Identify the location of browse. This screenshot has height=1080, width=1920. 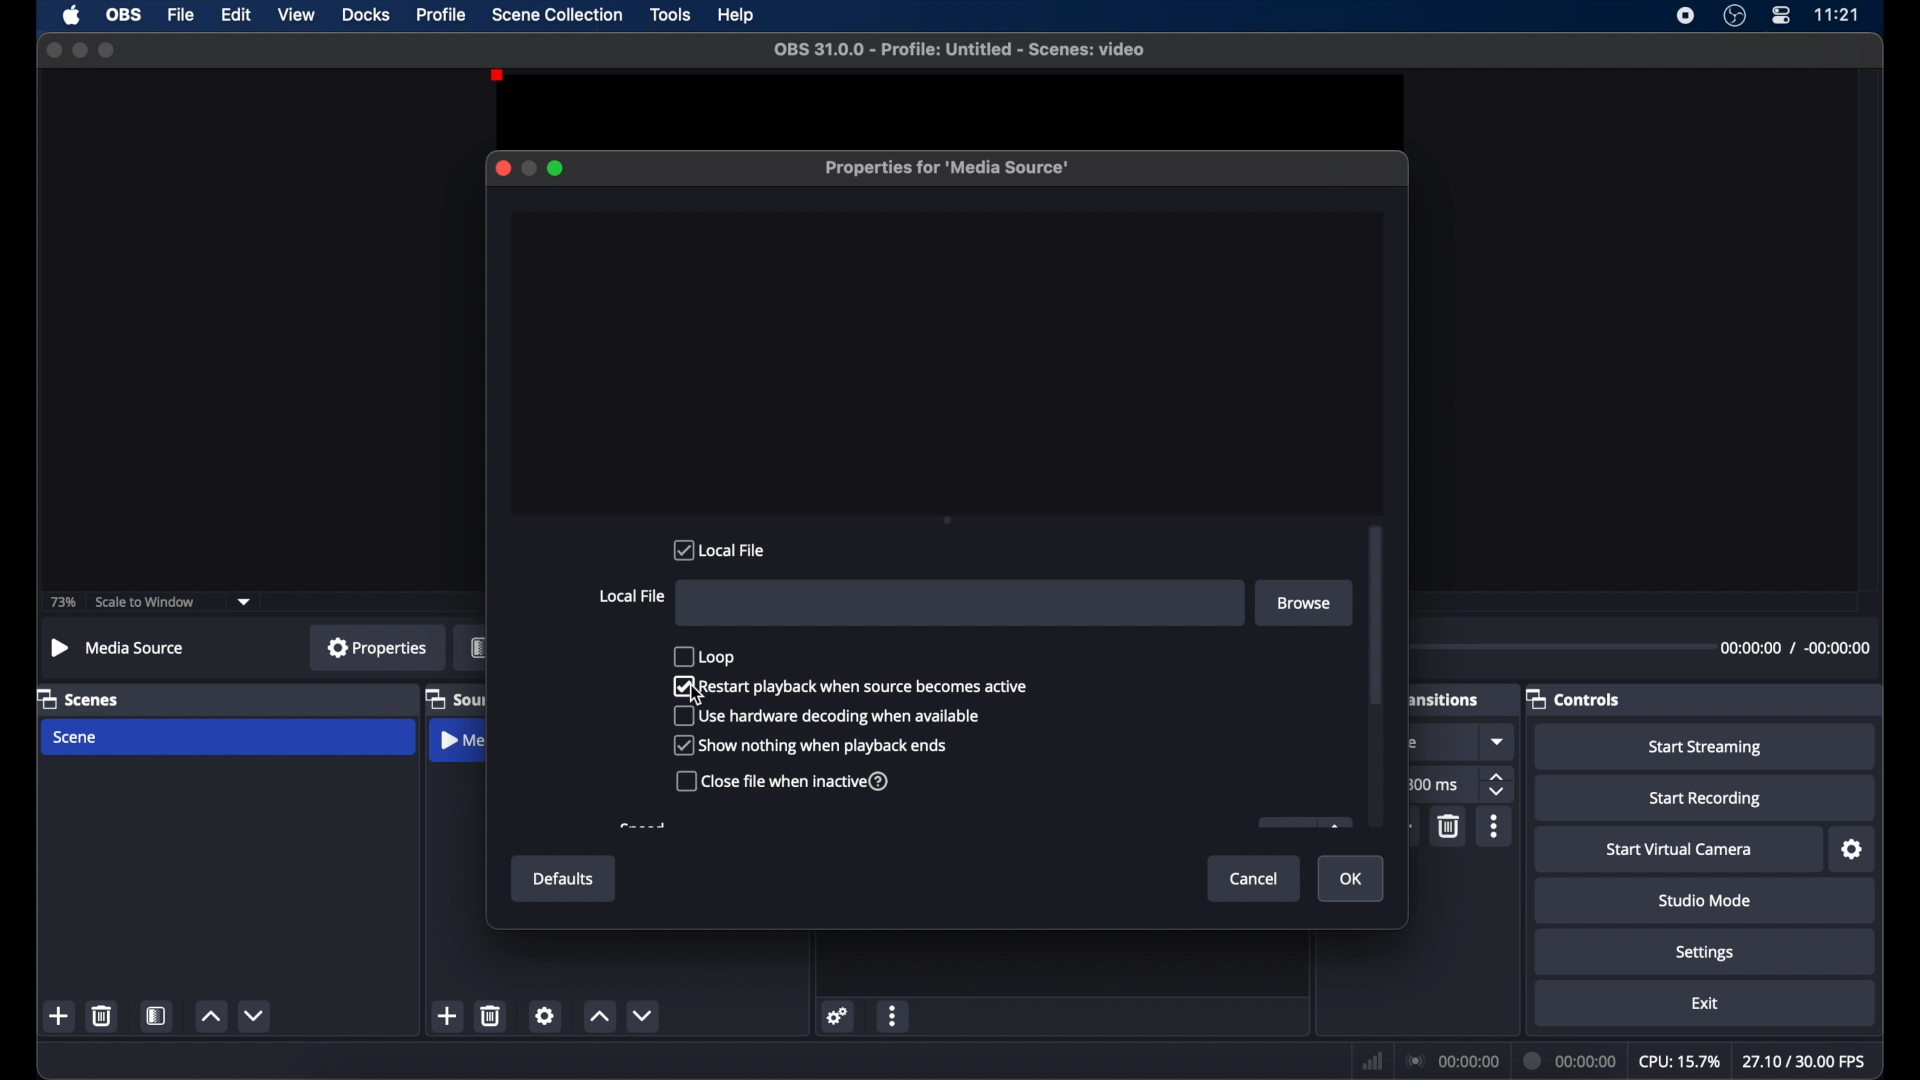
(1304, 603).